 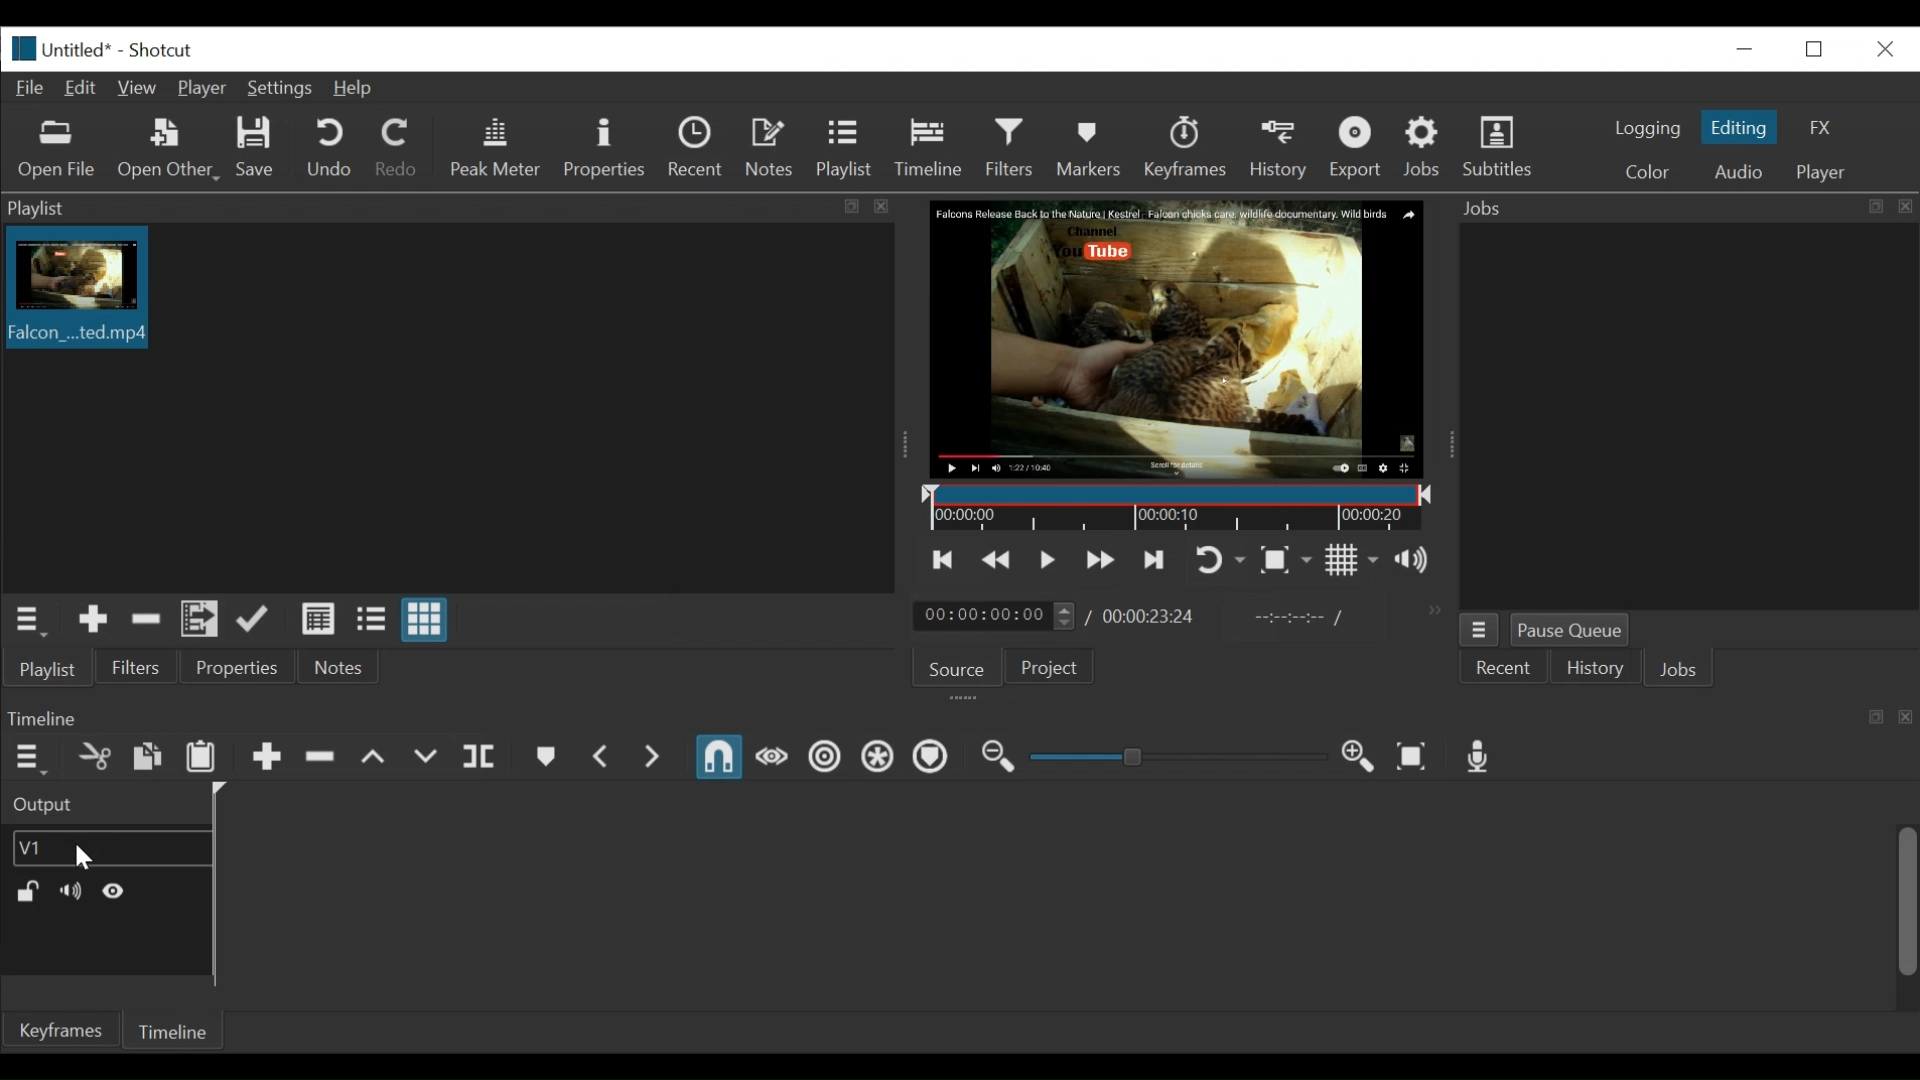 I want to click on Timeline Panel, so click(x=958, y=720).